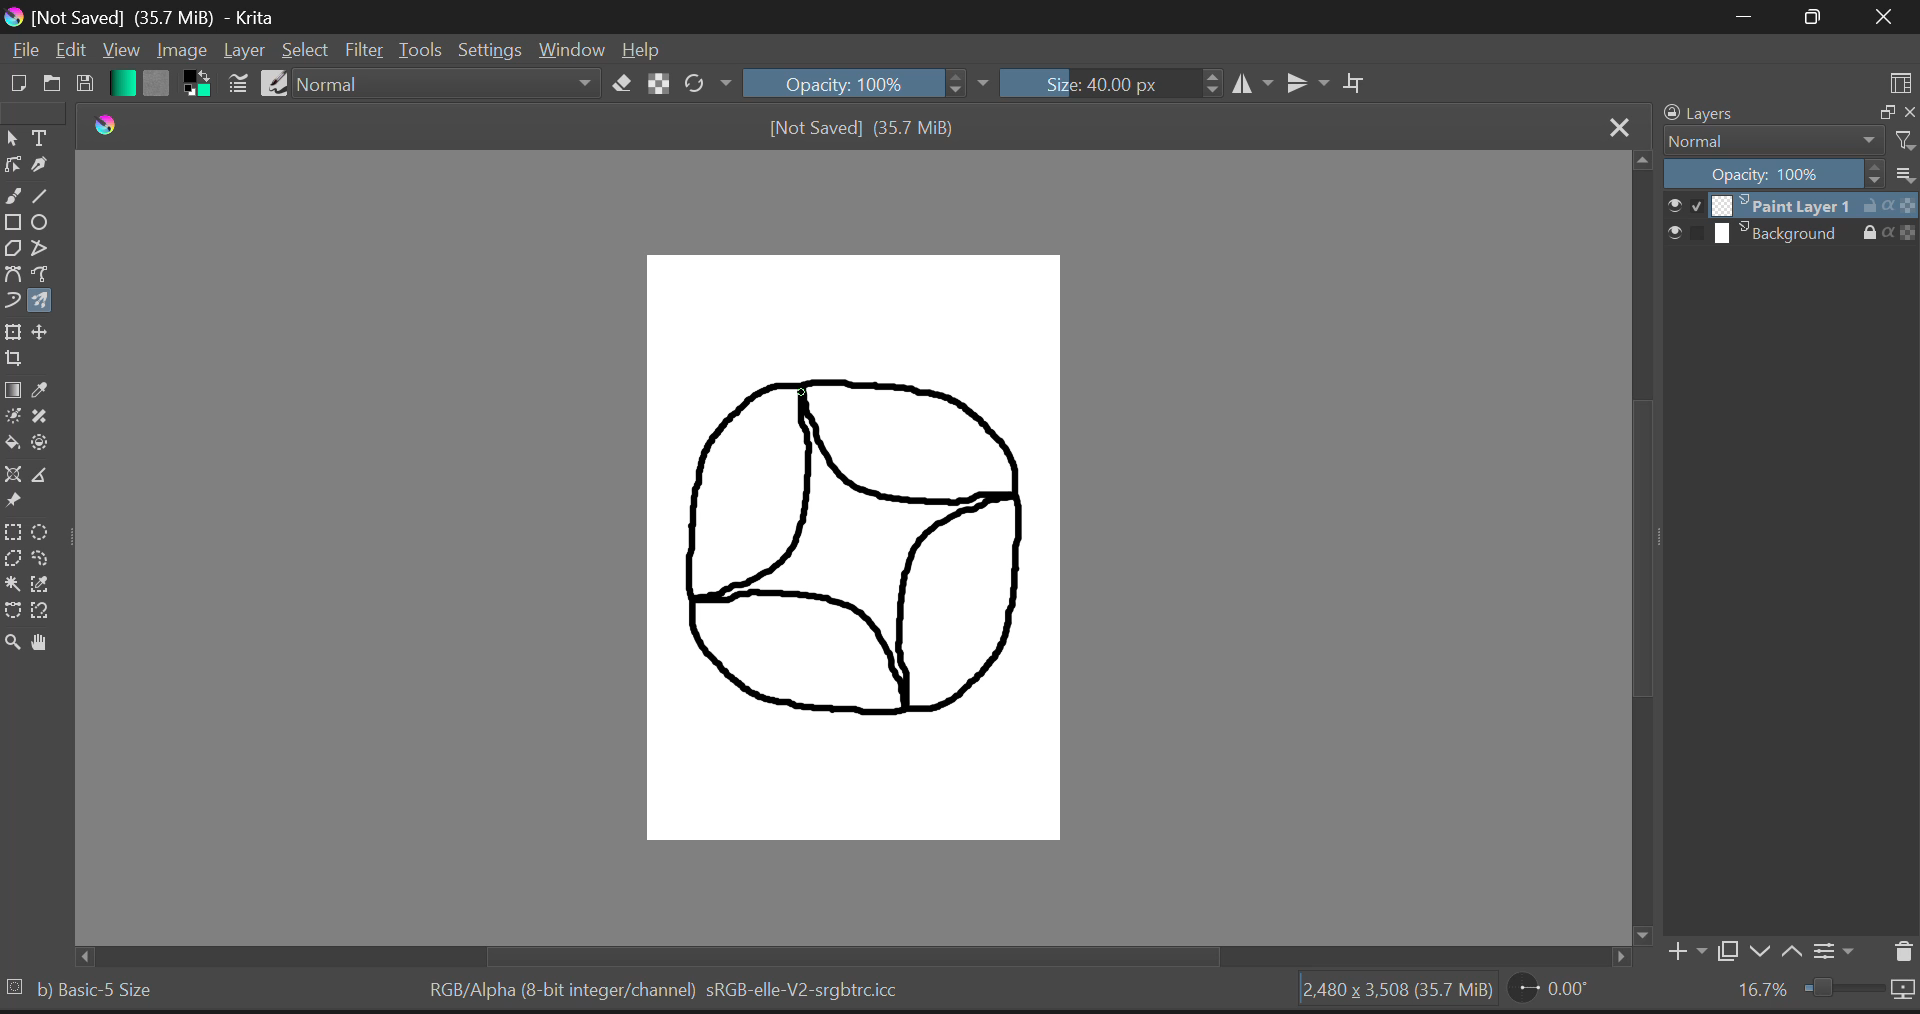 The height and width of the screenshot is (1014, 1920). Describe the element at coordinates (491, 51) in the screenshot. I see `Settings` at that location.